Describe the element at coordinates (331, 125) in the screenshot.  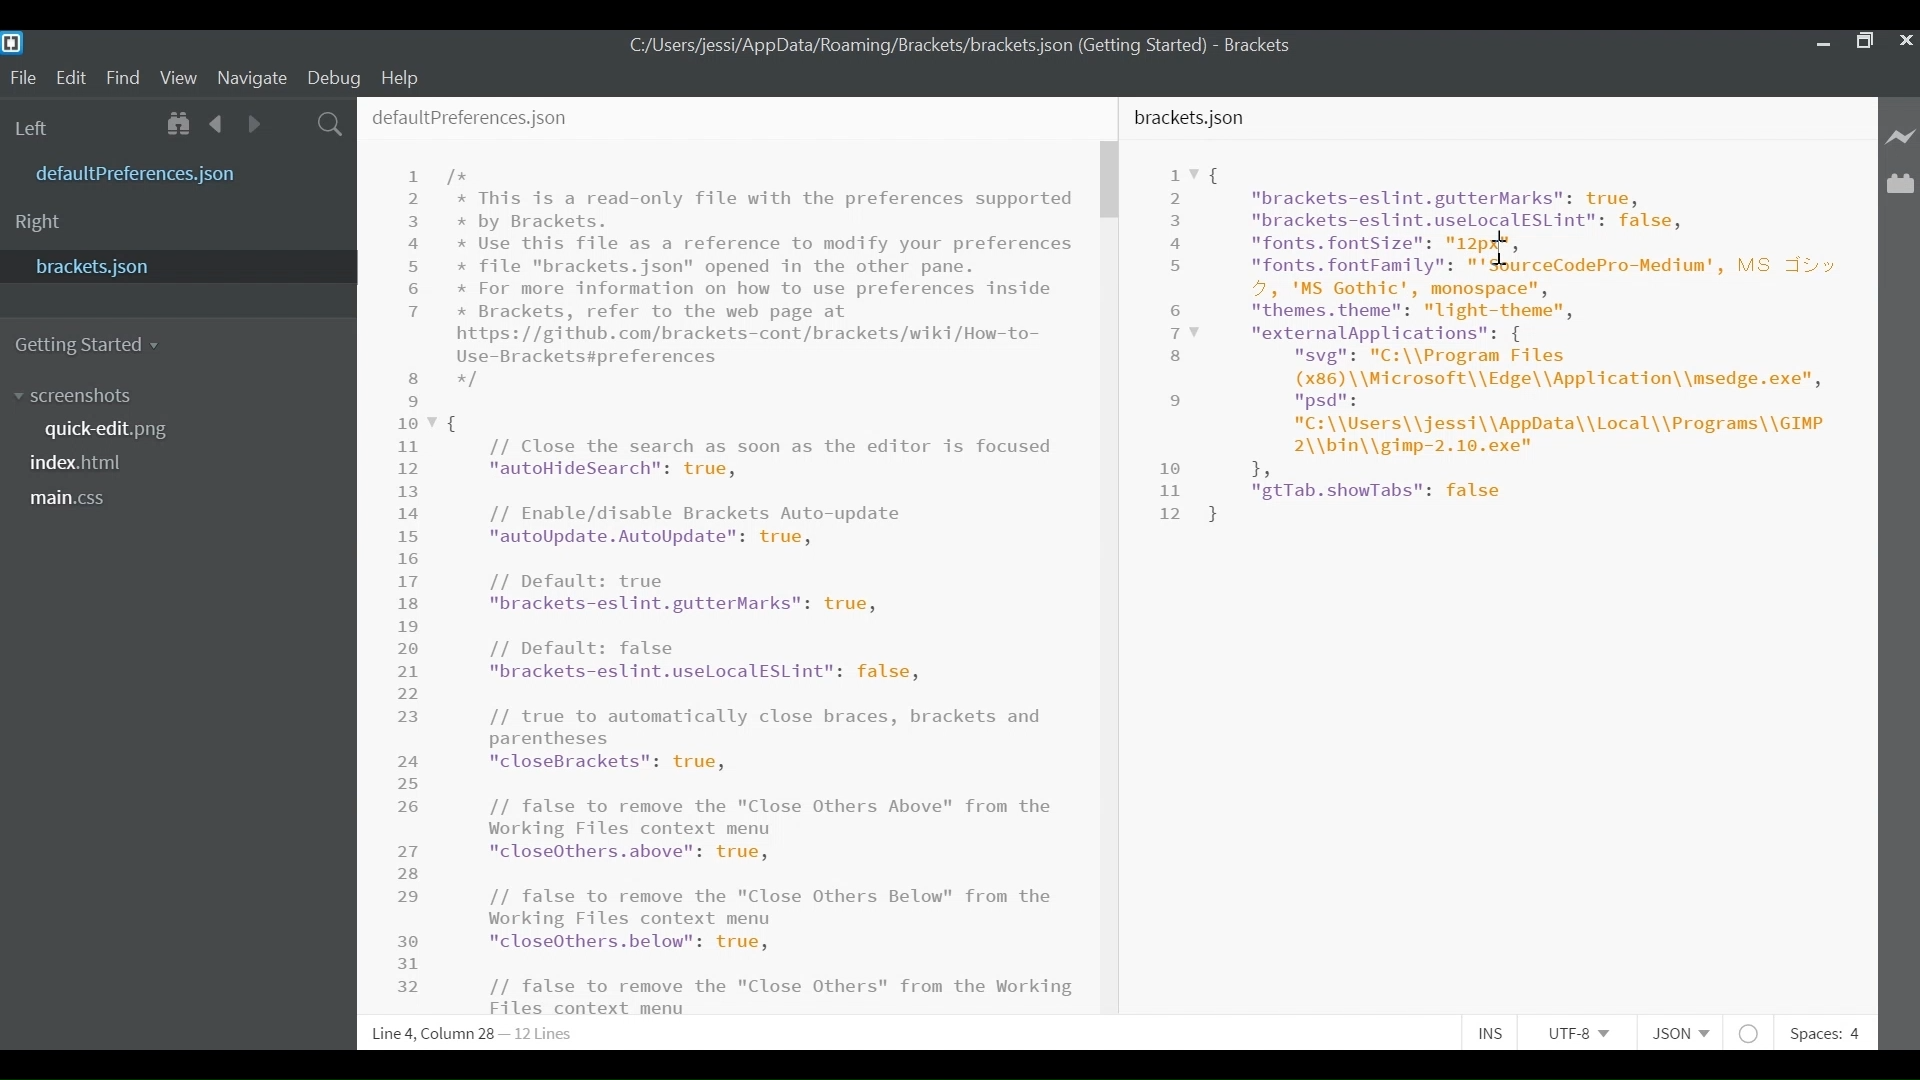
I see `Search icon` at that location.